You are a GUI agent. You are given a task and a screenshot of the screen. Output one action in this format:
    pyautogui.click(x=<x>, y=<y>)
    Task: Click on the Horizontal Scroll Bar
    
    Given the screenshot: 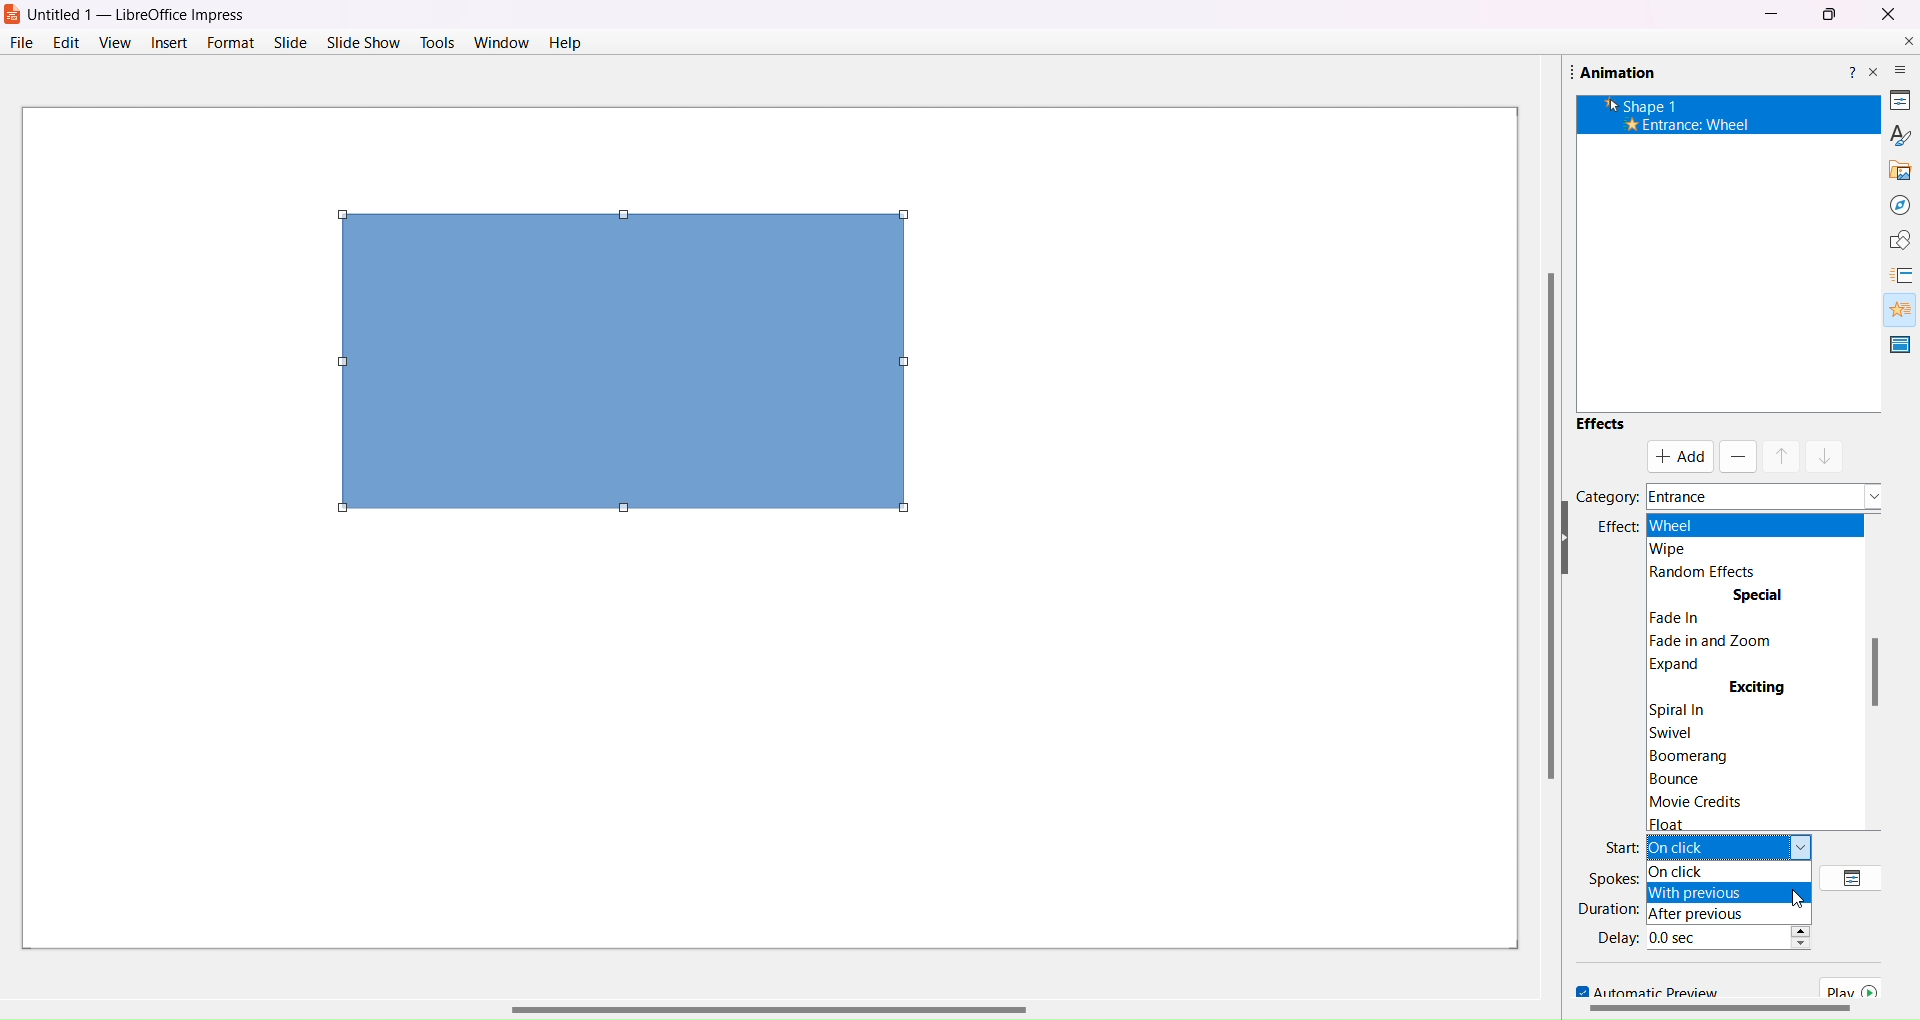 What is the action you would take?
    pyautogui.click(x=832, y=1003)
    